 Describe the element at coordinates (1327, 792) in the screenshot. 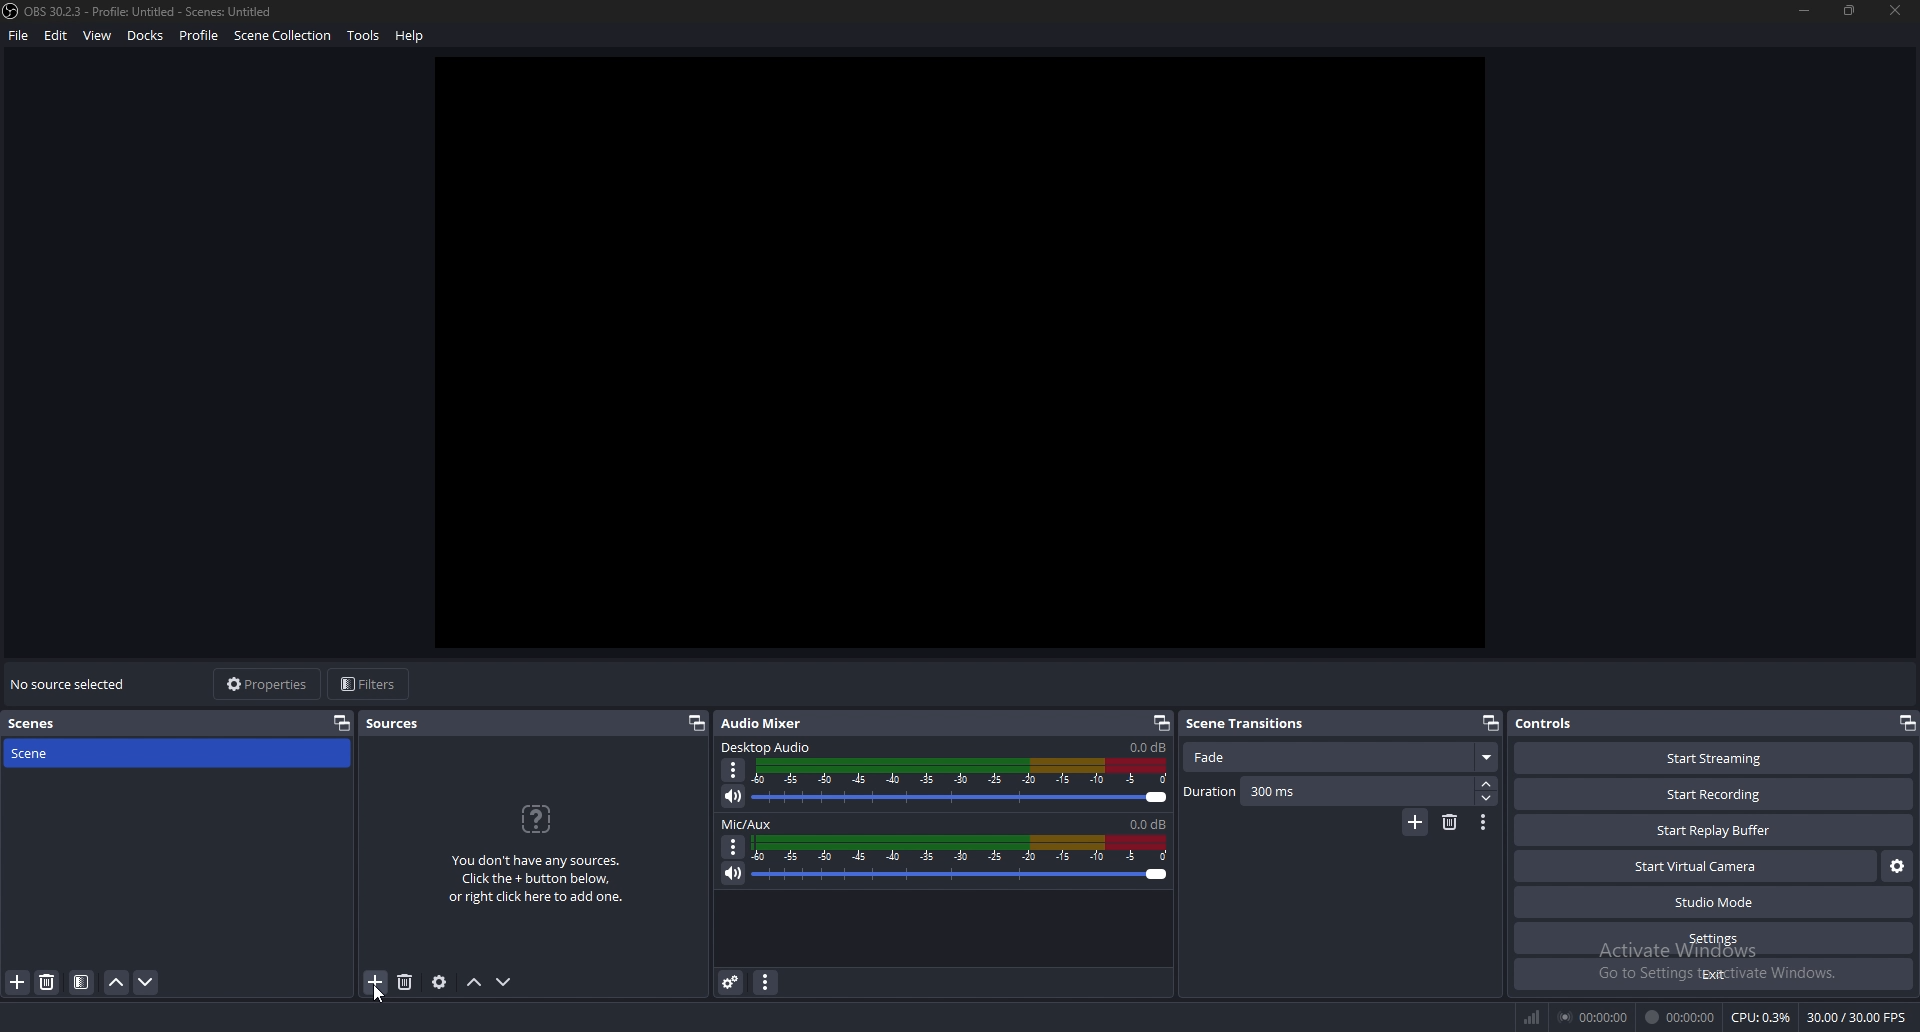

I see `duration` at that location.